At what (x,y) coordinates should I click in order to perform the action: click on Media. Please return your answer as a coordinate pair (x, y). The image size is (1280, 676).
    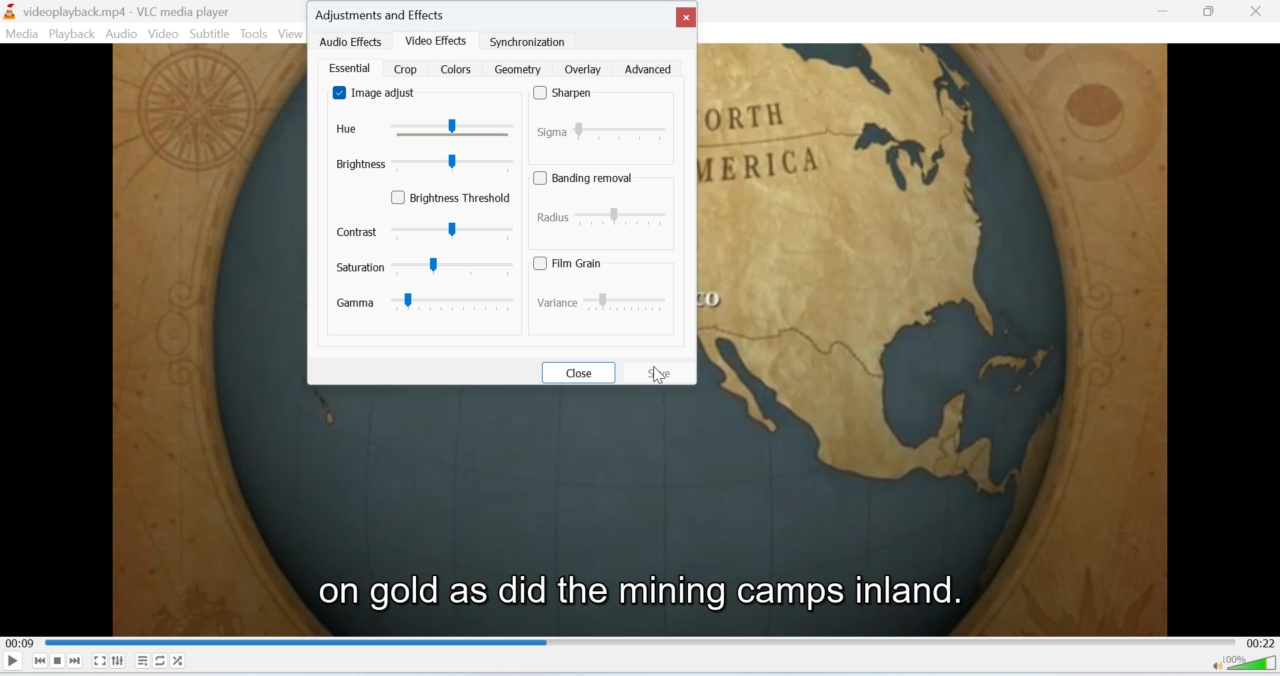
    Looking at the image, I should click on (22, 34).